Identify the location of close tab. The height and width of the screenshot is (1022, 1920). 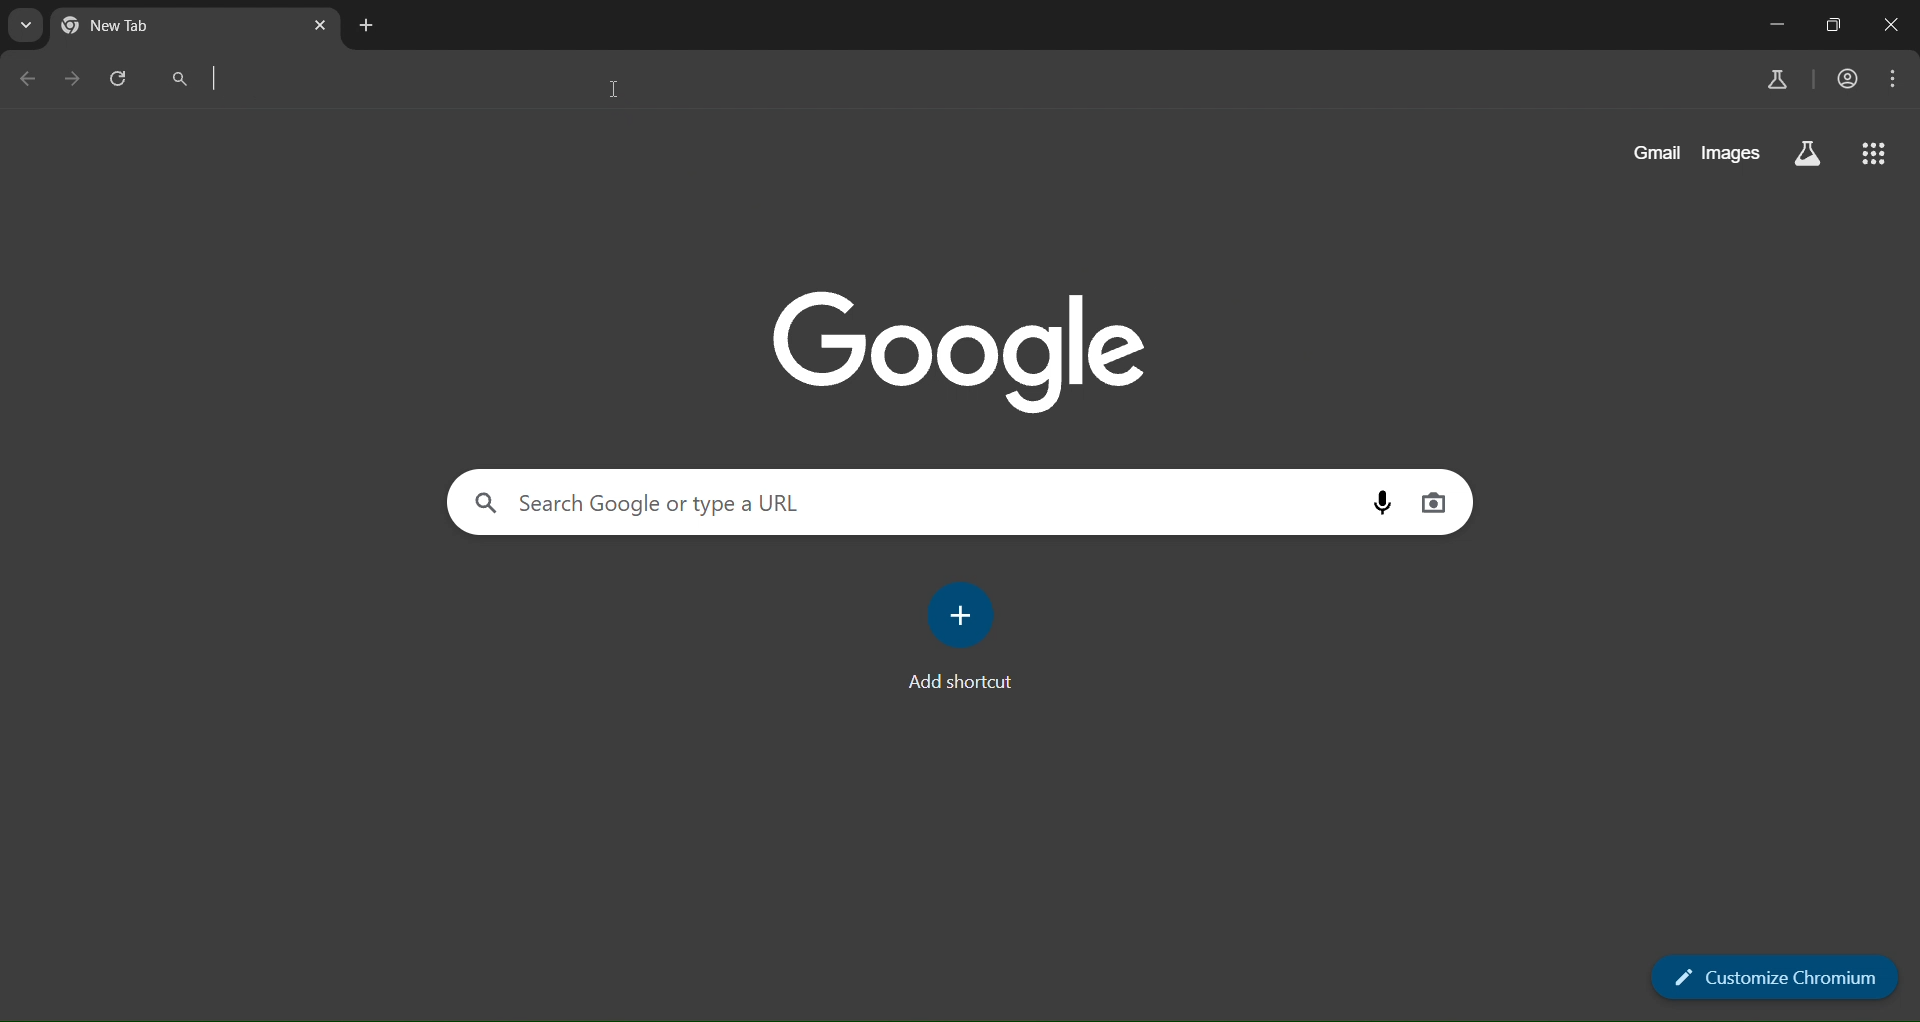
(322, 26).